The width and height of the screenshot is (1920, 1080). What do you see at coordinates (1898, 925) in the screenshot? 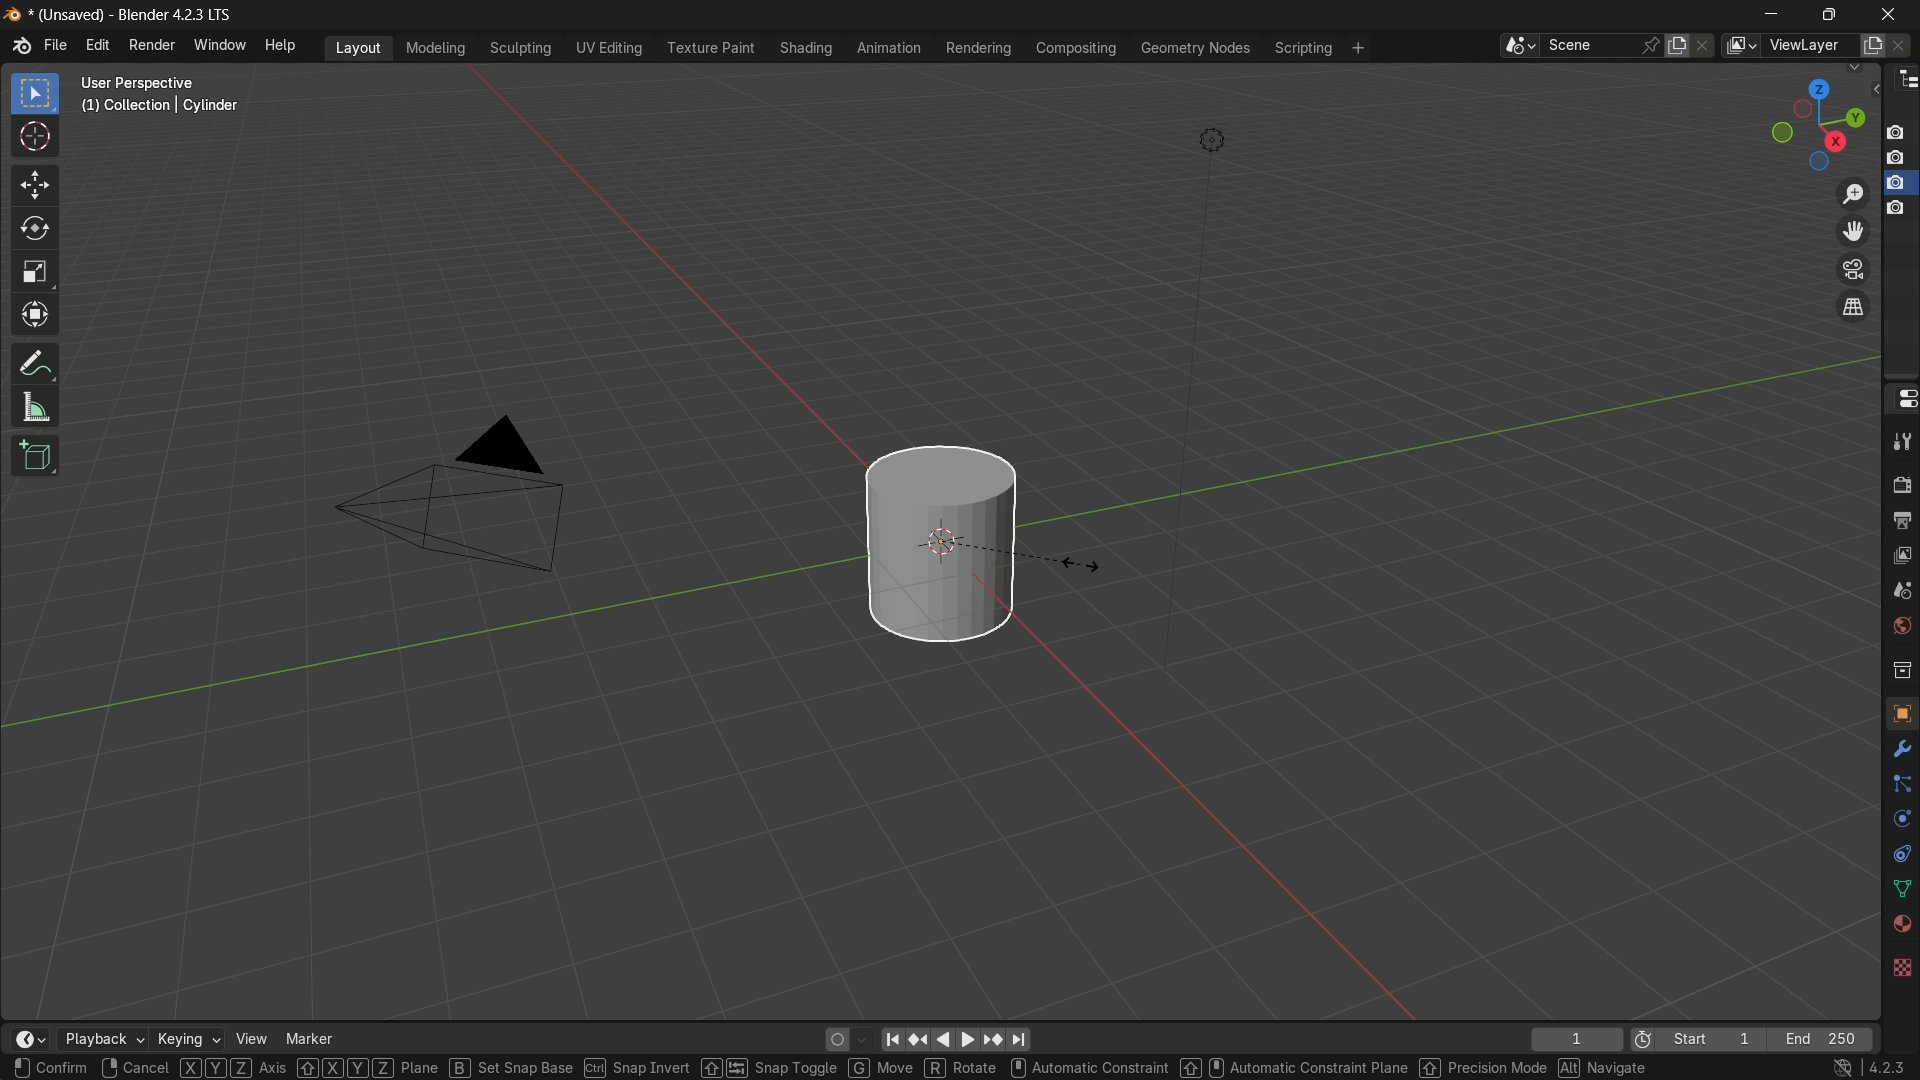
I see `materials` at bounding box center [1898, 925].